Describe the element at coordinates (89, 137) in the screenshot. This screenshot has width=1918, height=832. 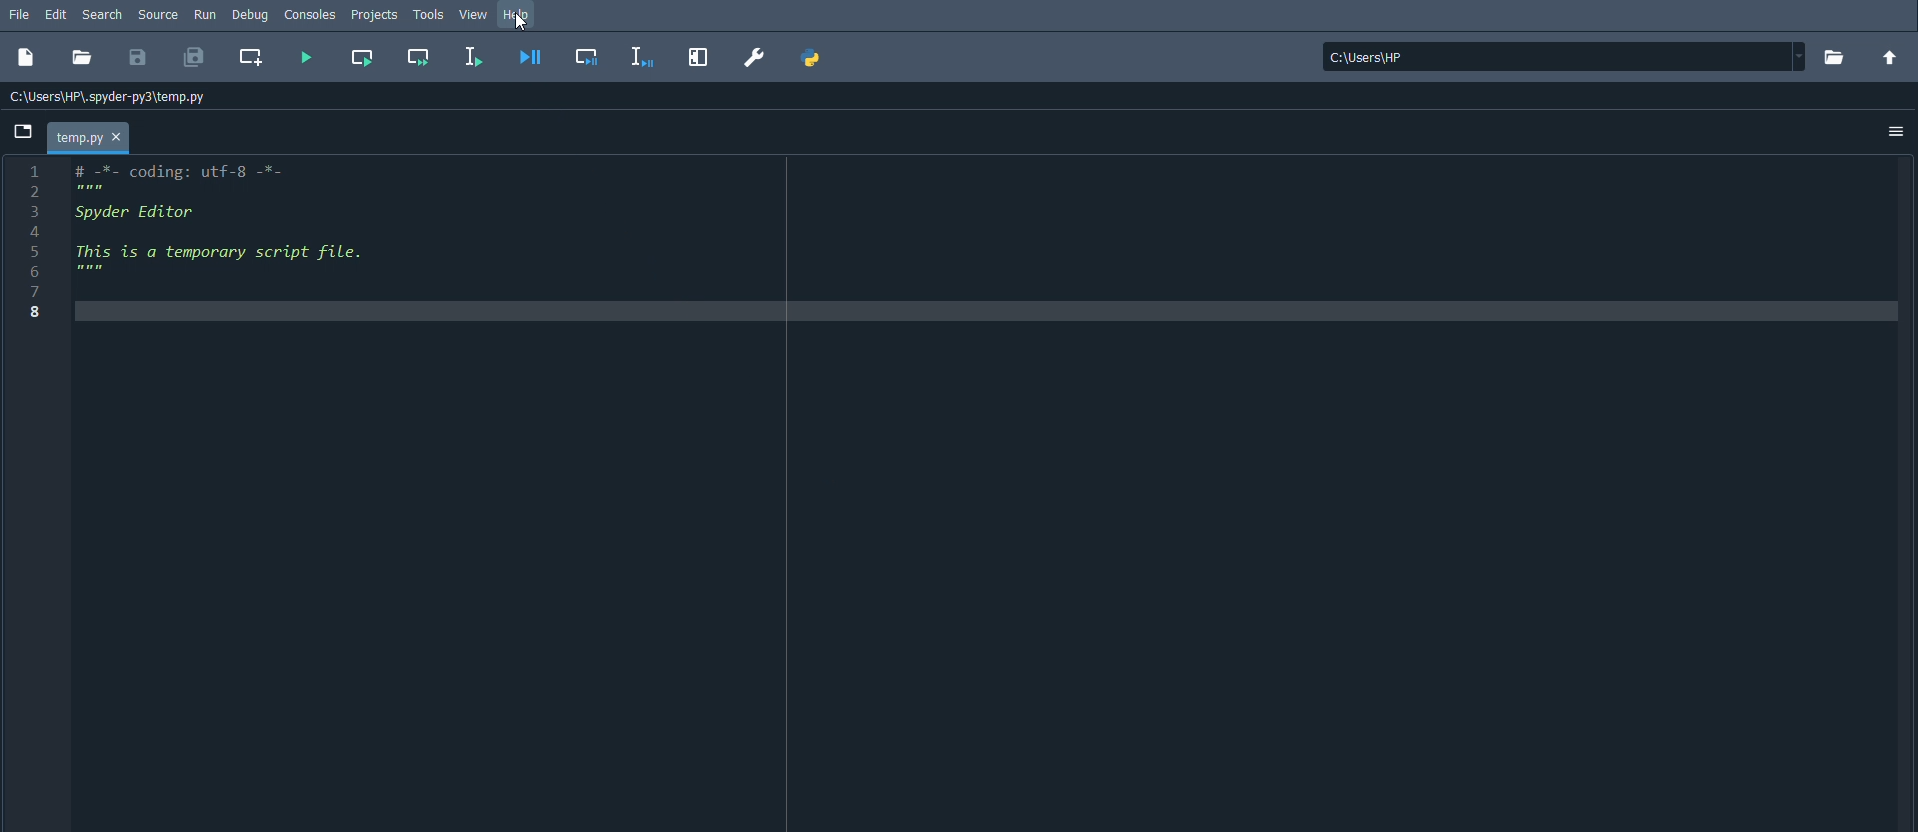
I see `Temporary file` at that location.